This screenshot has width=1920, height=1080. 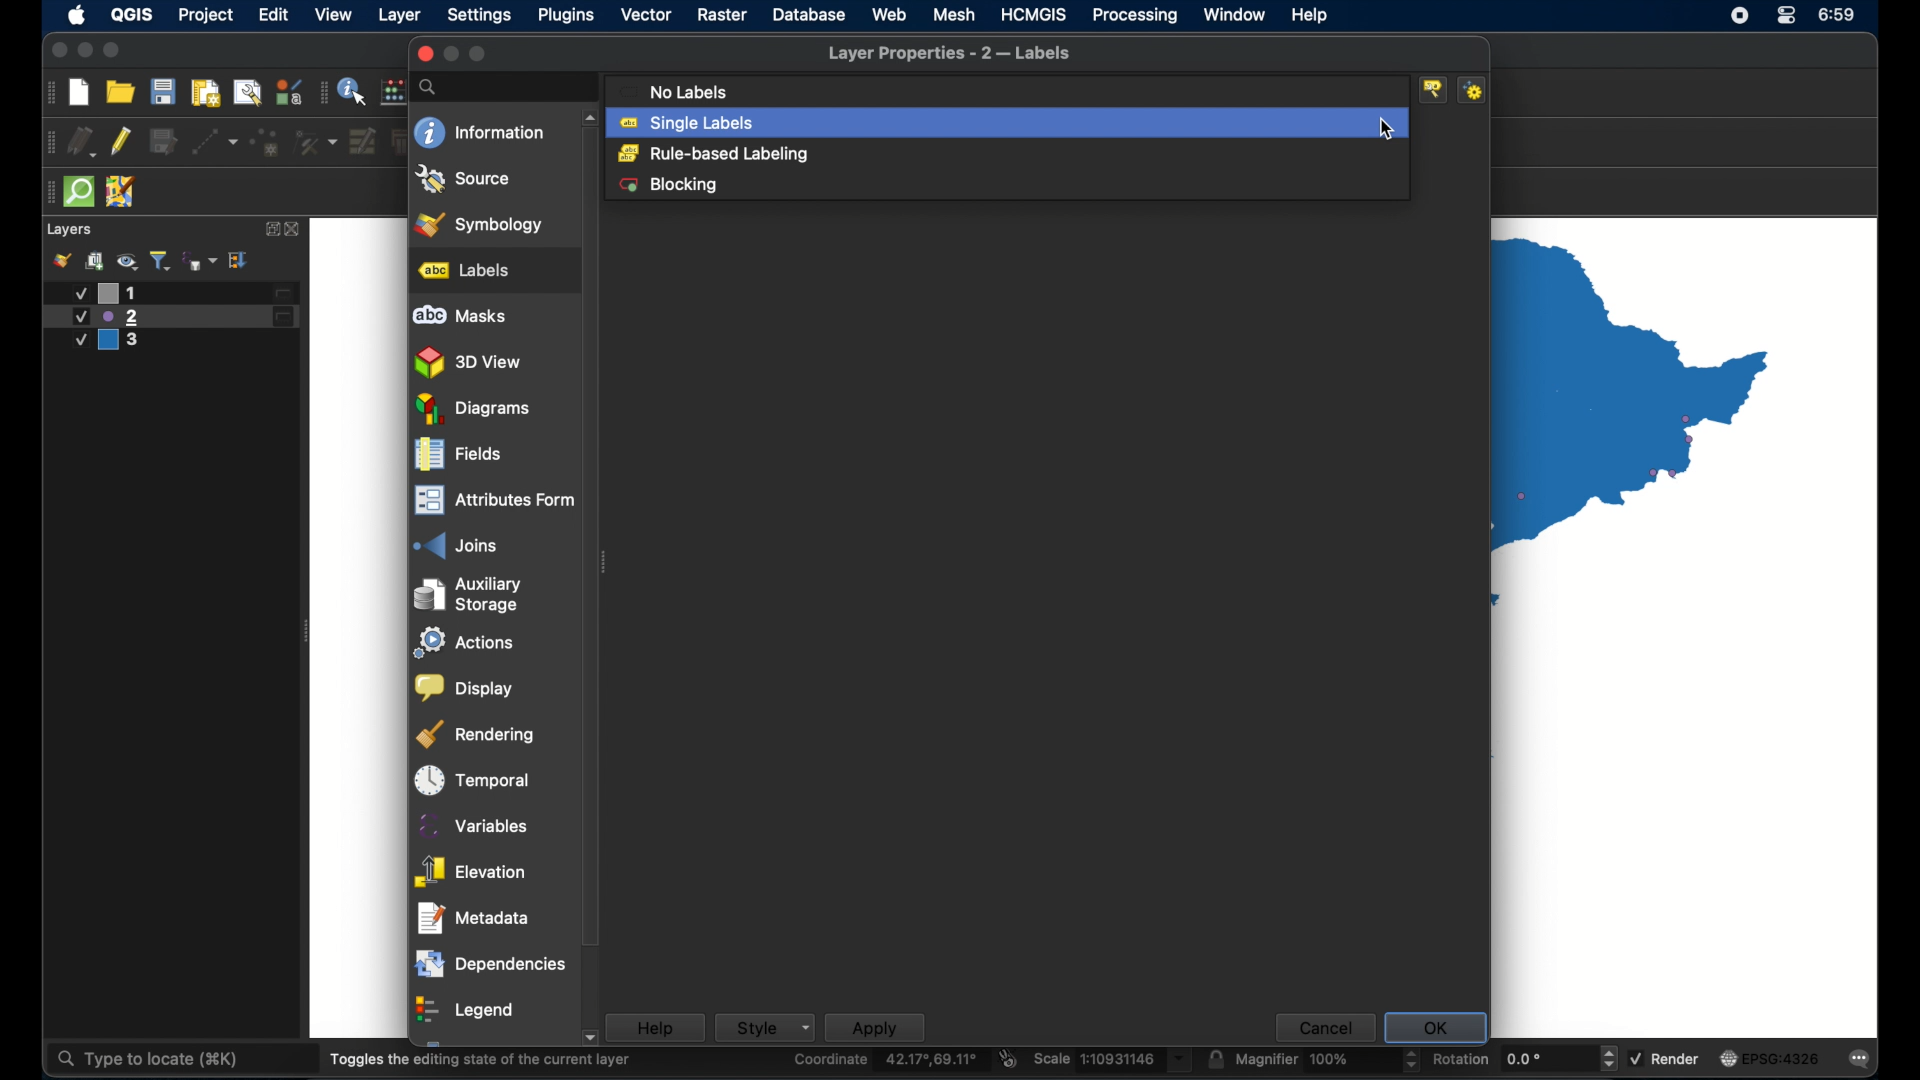 What do you see at coordinates (96, 260) in the screenshot?
I see `add group` at bounding box center [96, 260].